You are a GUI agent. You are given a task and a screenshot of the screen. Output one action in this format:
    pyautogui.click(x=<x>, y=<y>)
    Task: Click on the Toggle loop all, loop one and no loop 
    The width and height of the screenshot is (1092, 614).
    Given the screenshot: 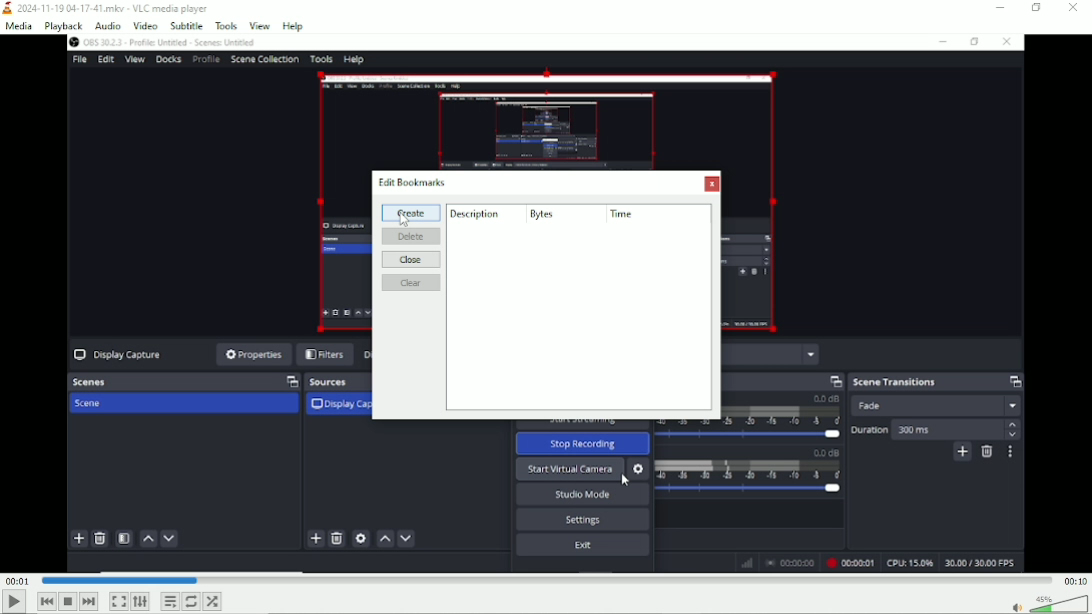 What is the action you would take?
    pyautogui.click(x=192, y=601)
    